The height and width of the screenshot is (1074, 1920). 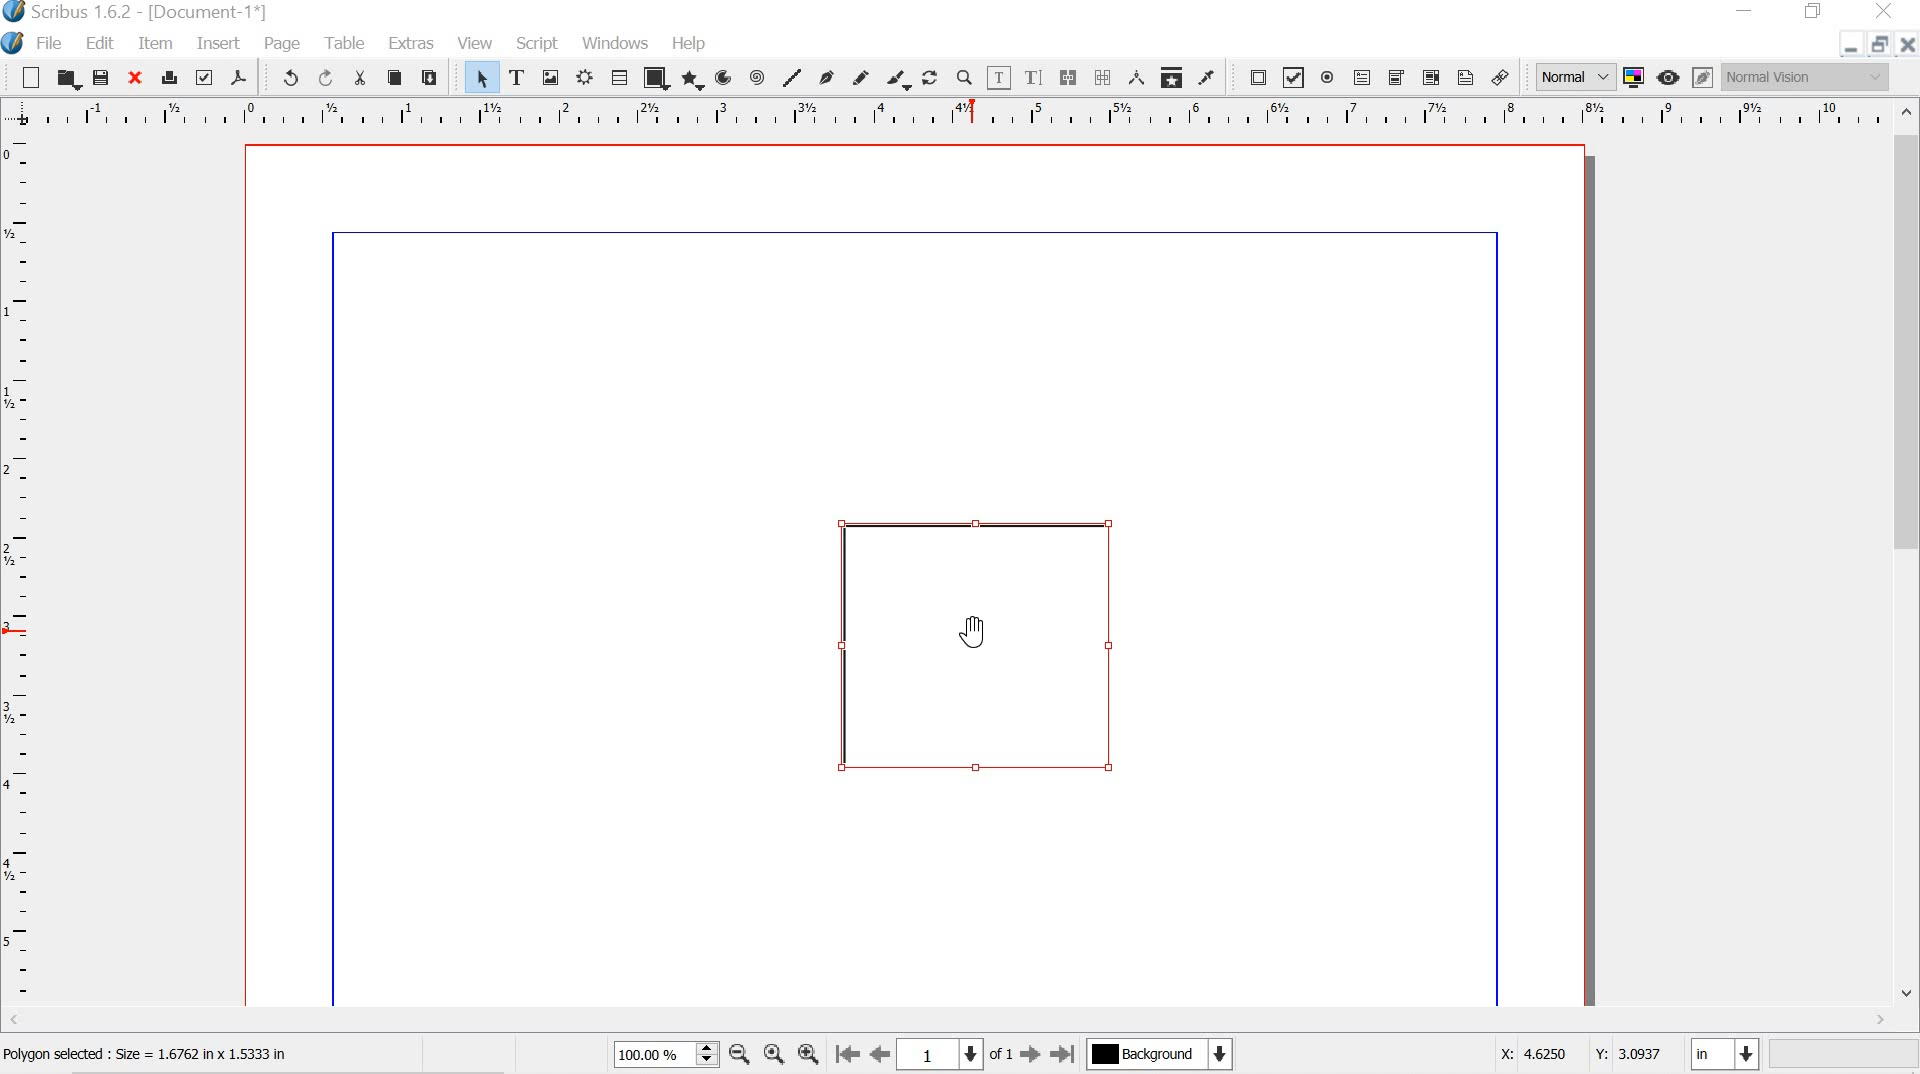 What do you see at coordinates (1102, 77) in the screenshot?
I see `unlink text frame` at bounding box center [1102, 77].